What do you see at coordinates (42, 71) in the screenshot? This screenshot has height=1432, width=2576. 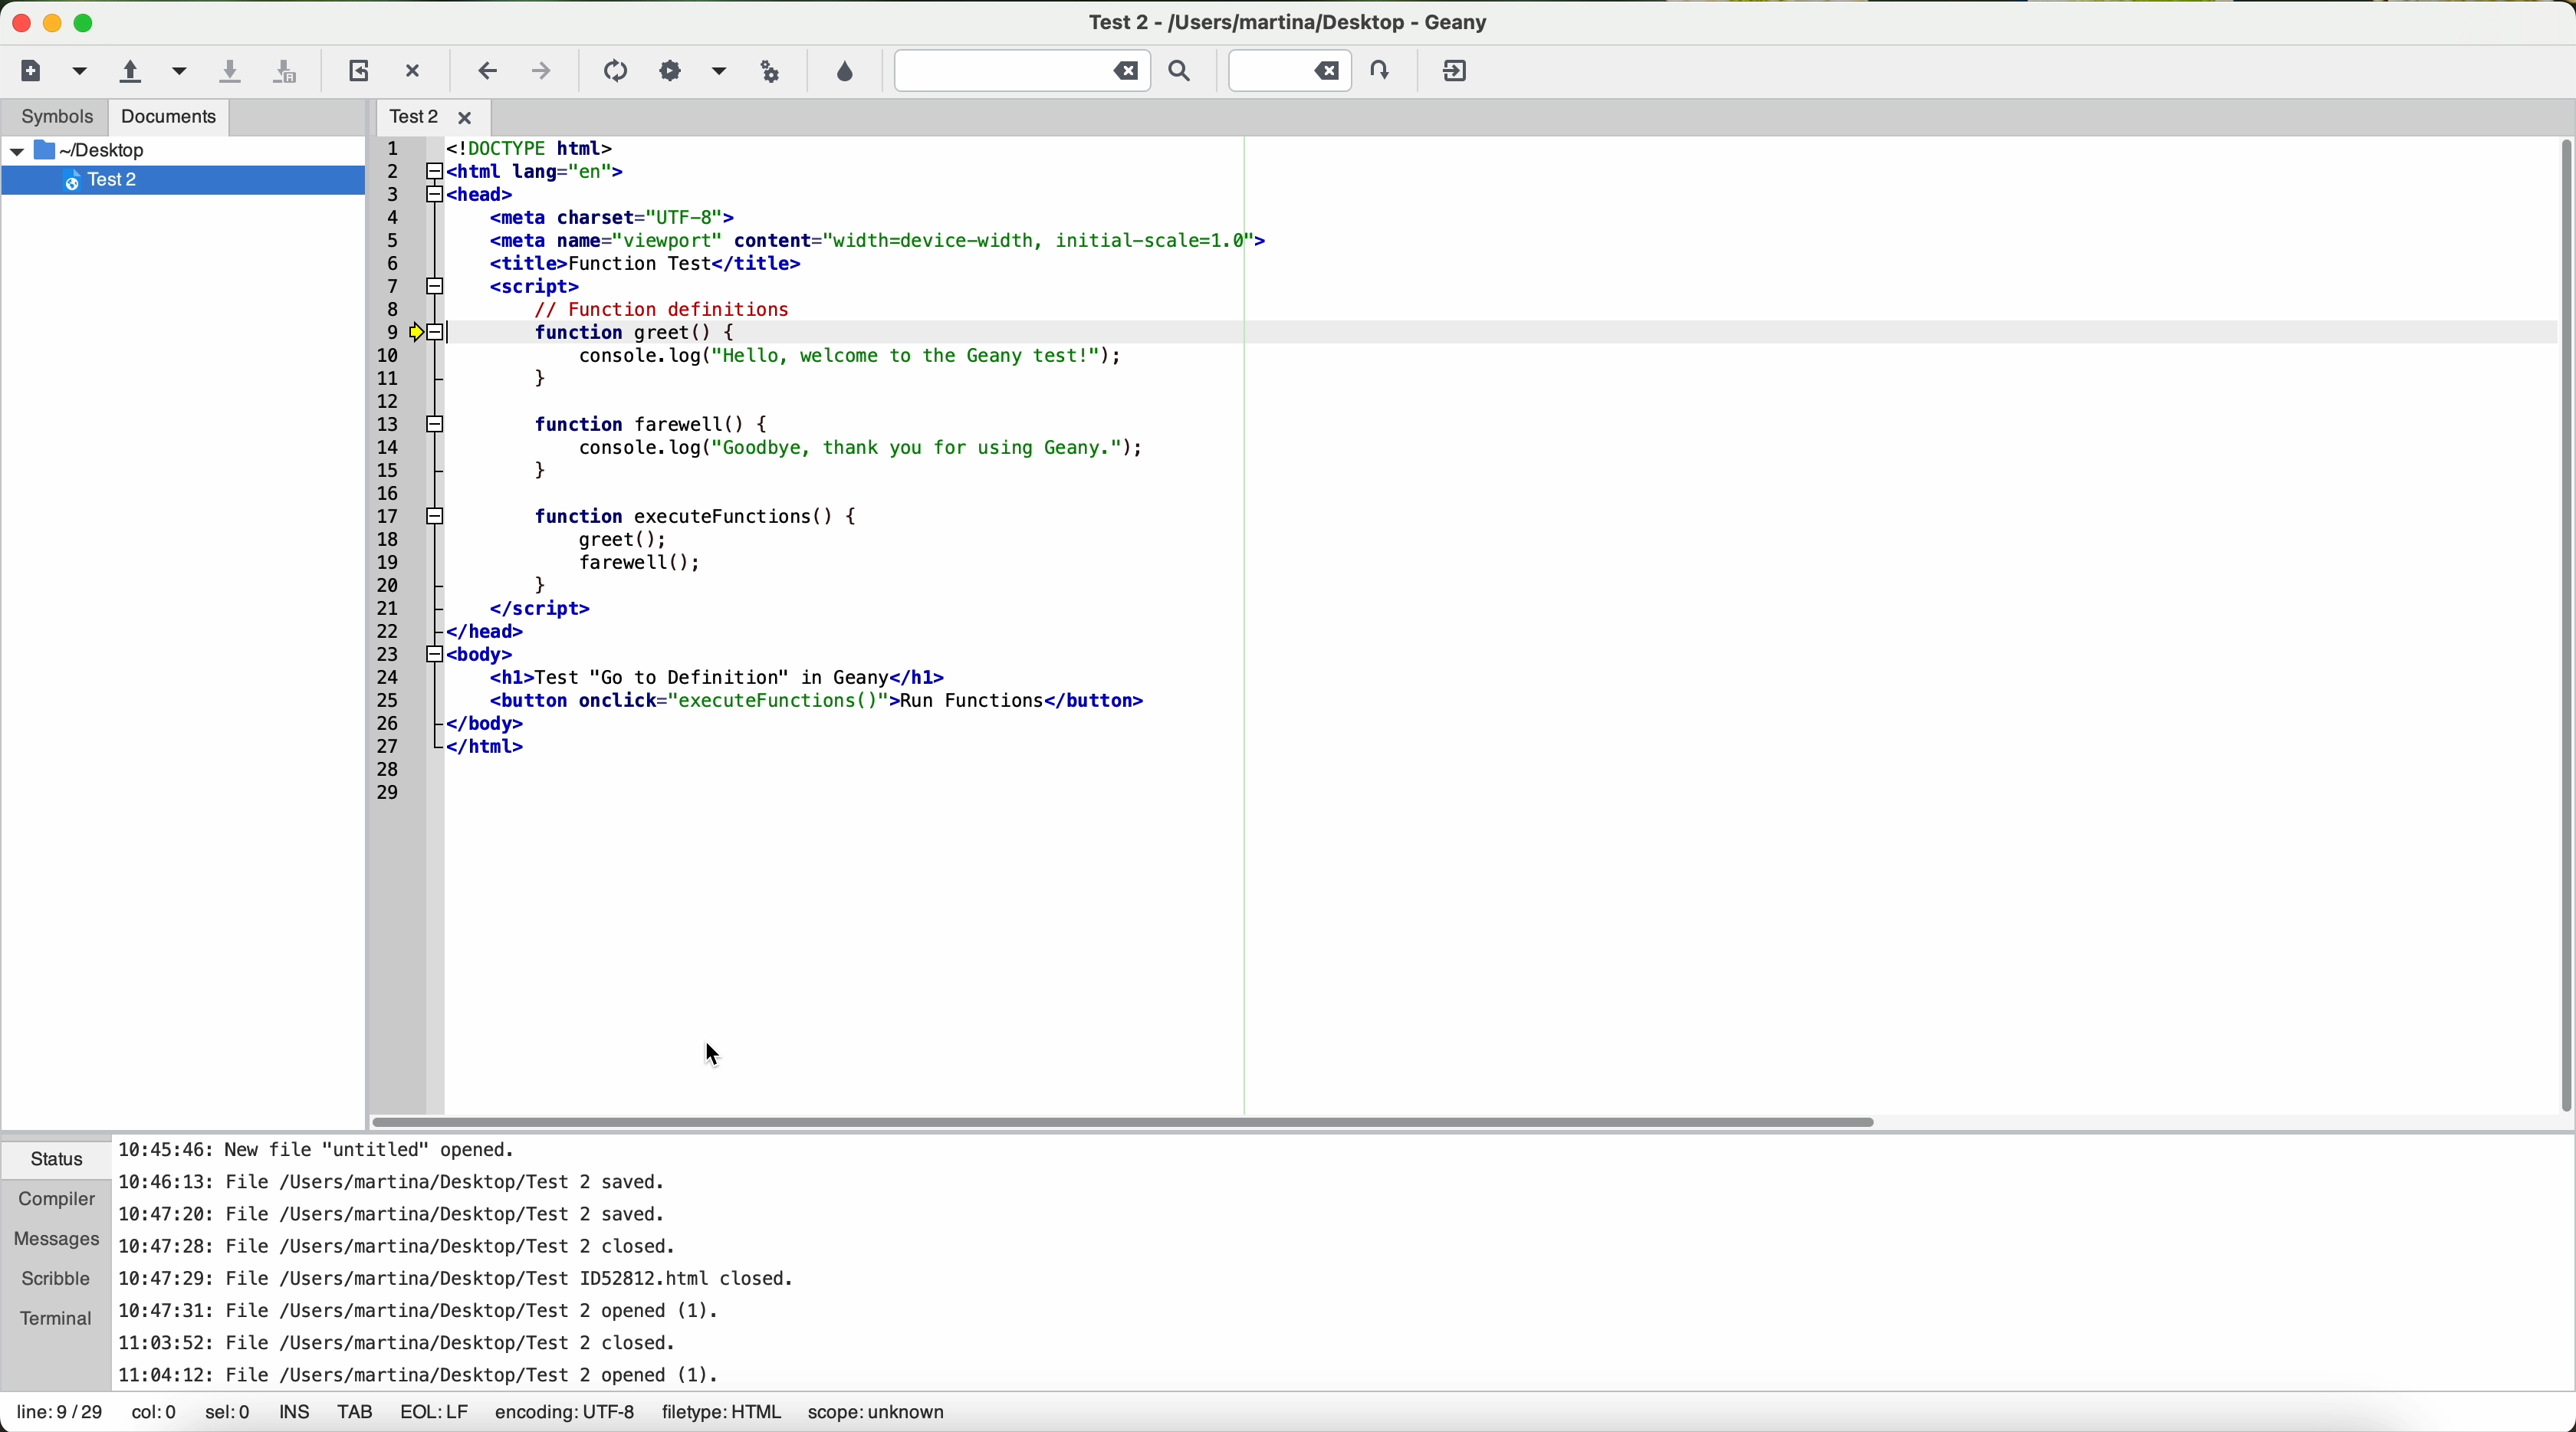 I see `new file` at bounding box center [42, 71].